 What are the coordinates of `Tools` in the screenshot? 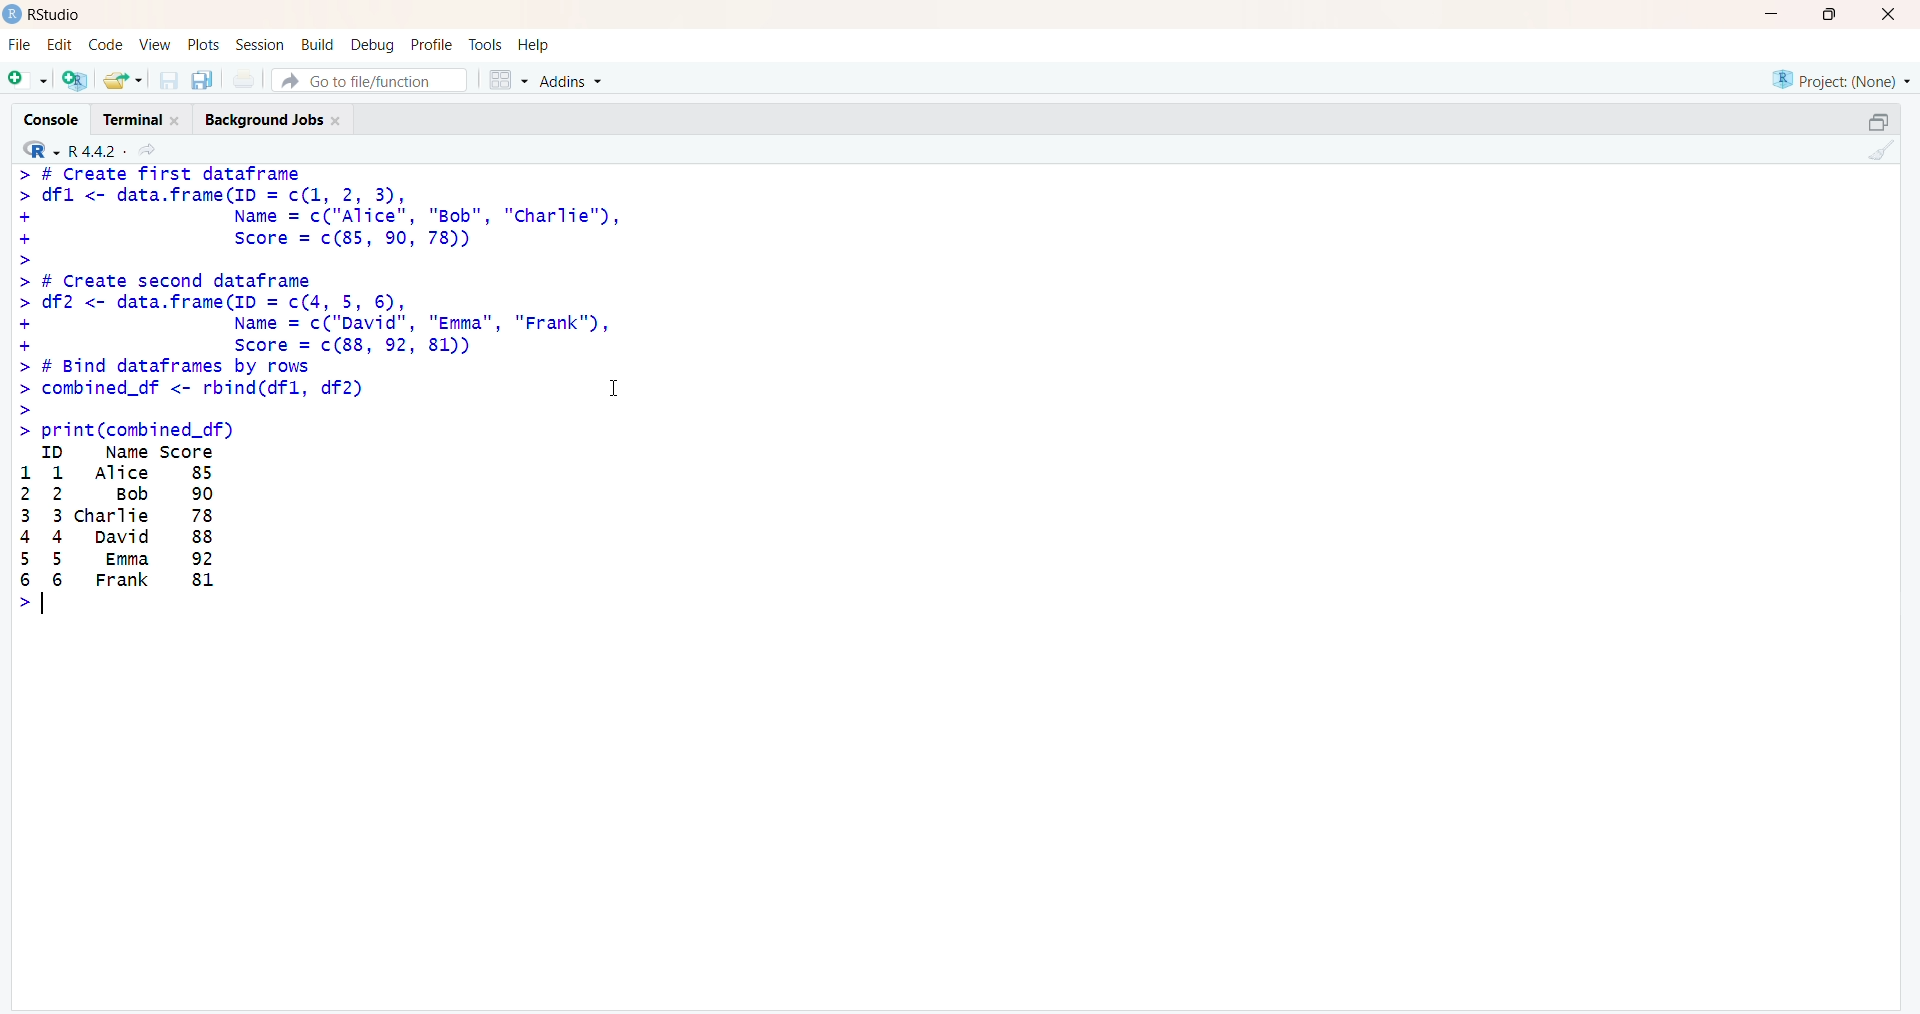 It's located at (485, 44).